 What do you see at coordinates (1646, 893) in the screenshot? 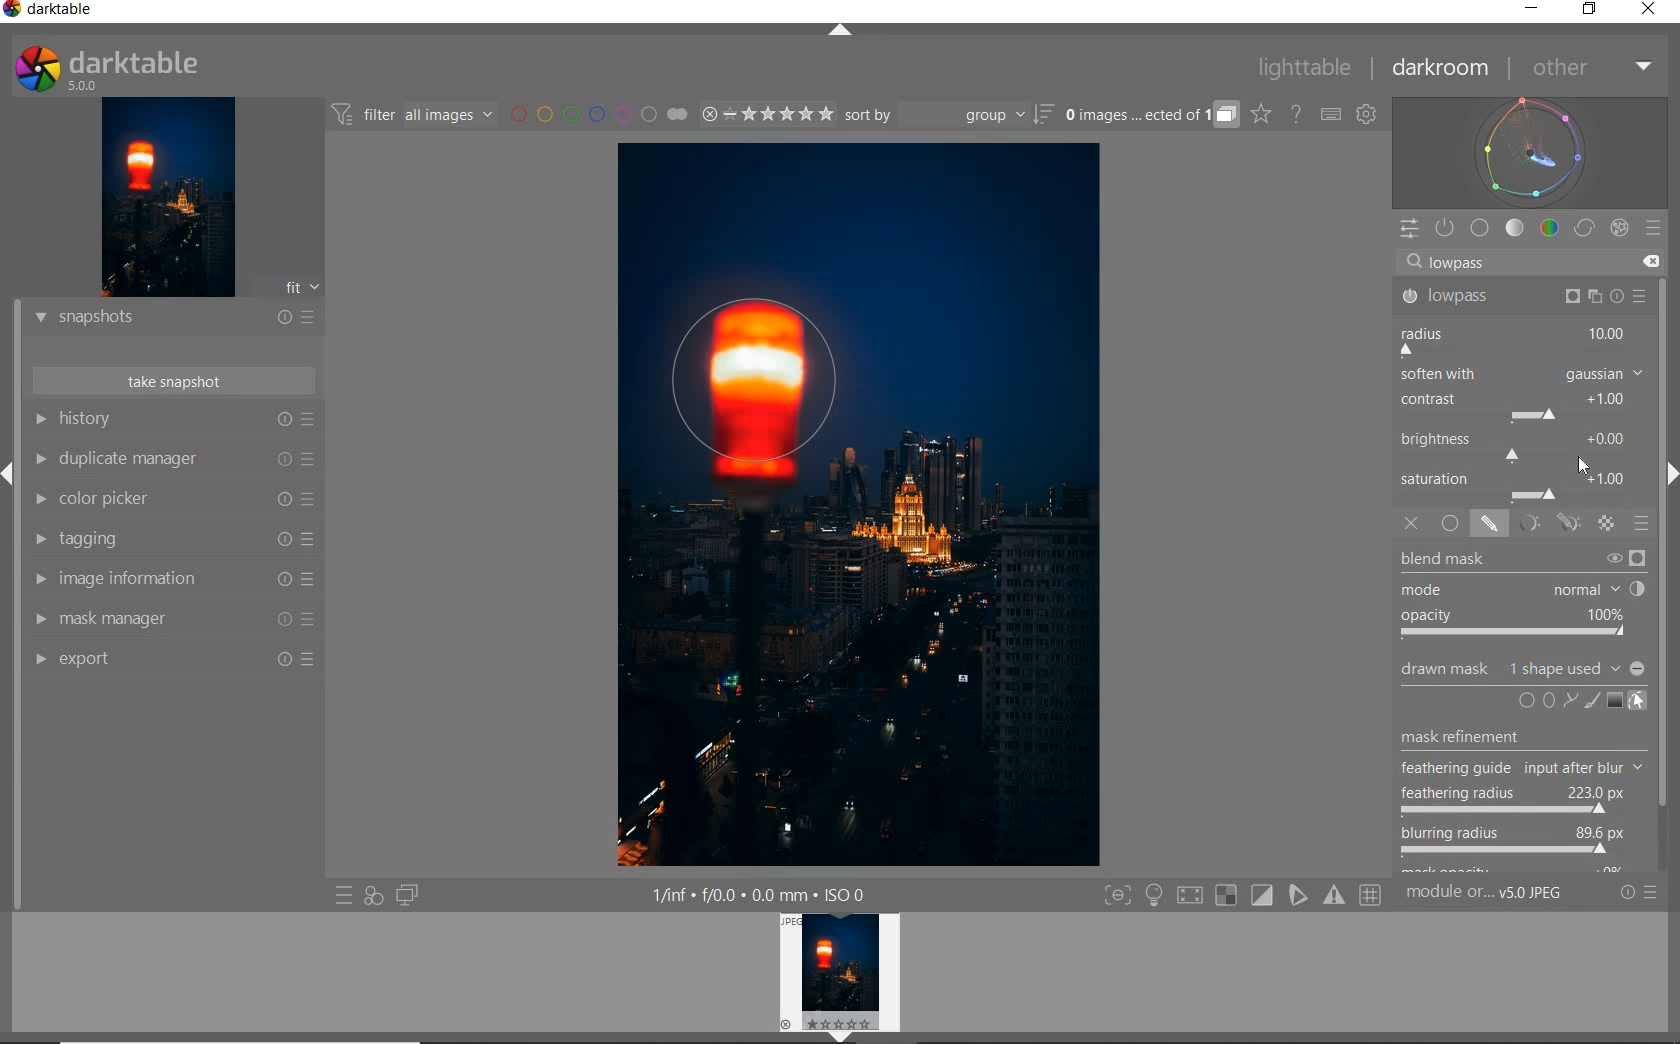
I see `RESET OR PRESETS & PREFERENCES` at bounding box center [1646, 893].